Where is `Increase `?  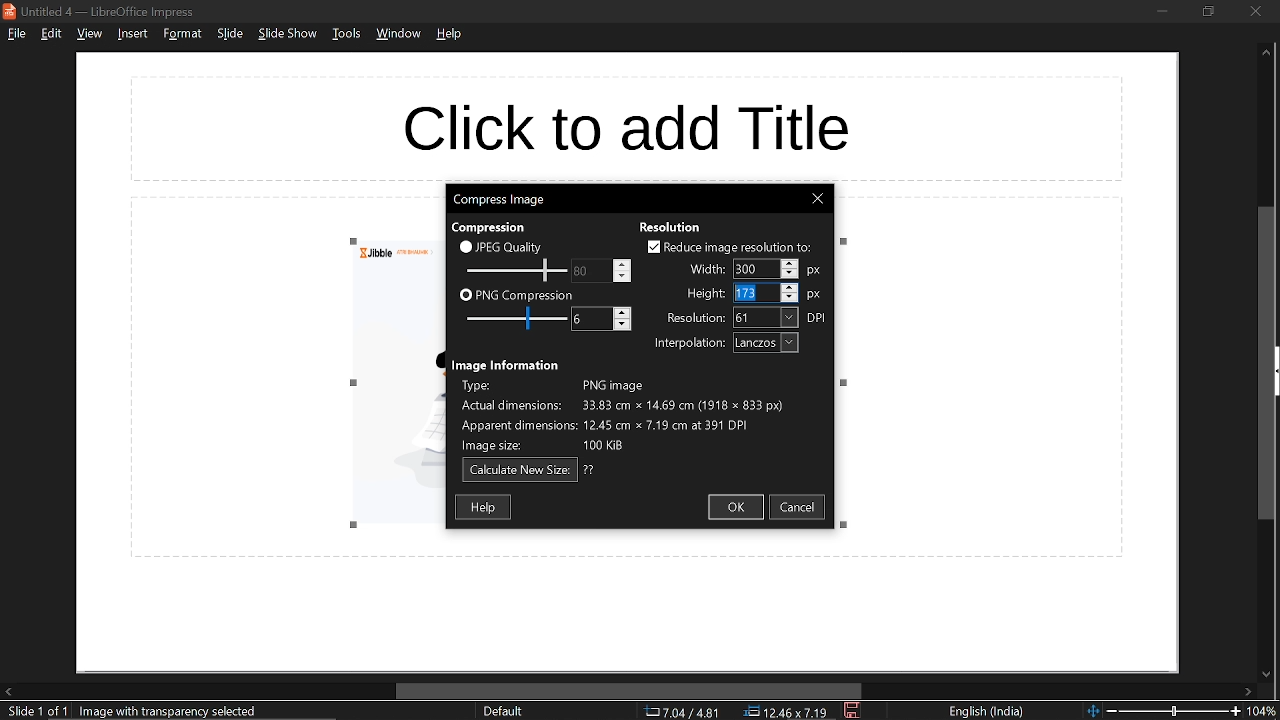
Increase  is located at coordinates (623, 312).